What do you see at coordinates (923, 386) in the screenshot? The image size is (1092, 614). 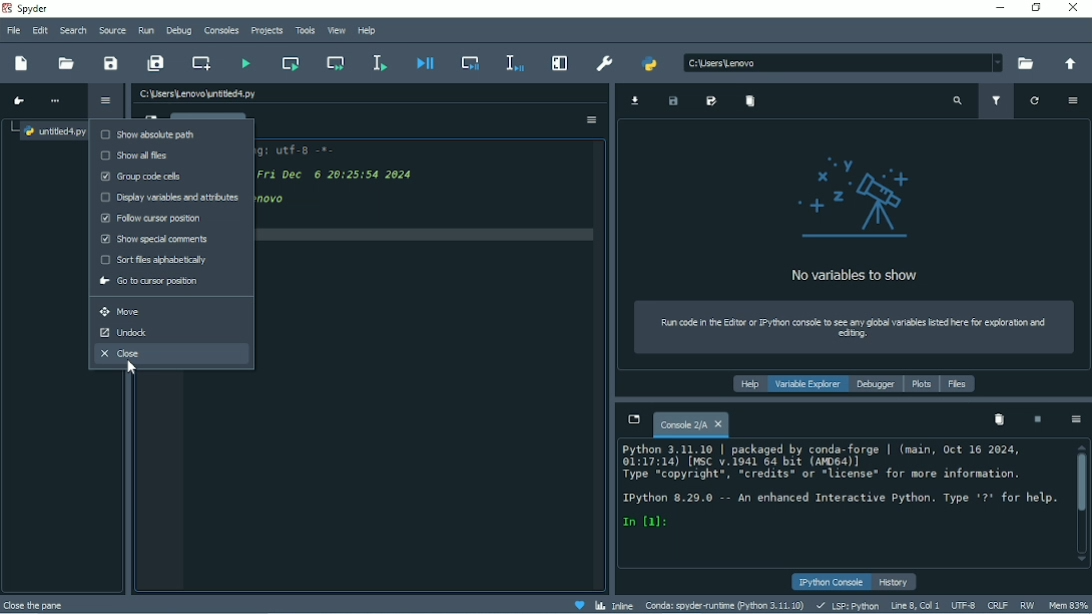 I see `Plots` at bounding box center [923, 386].